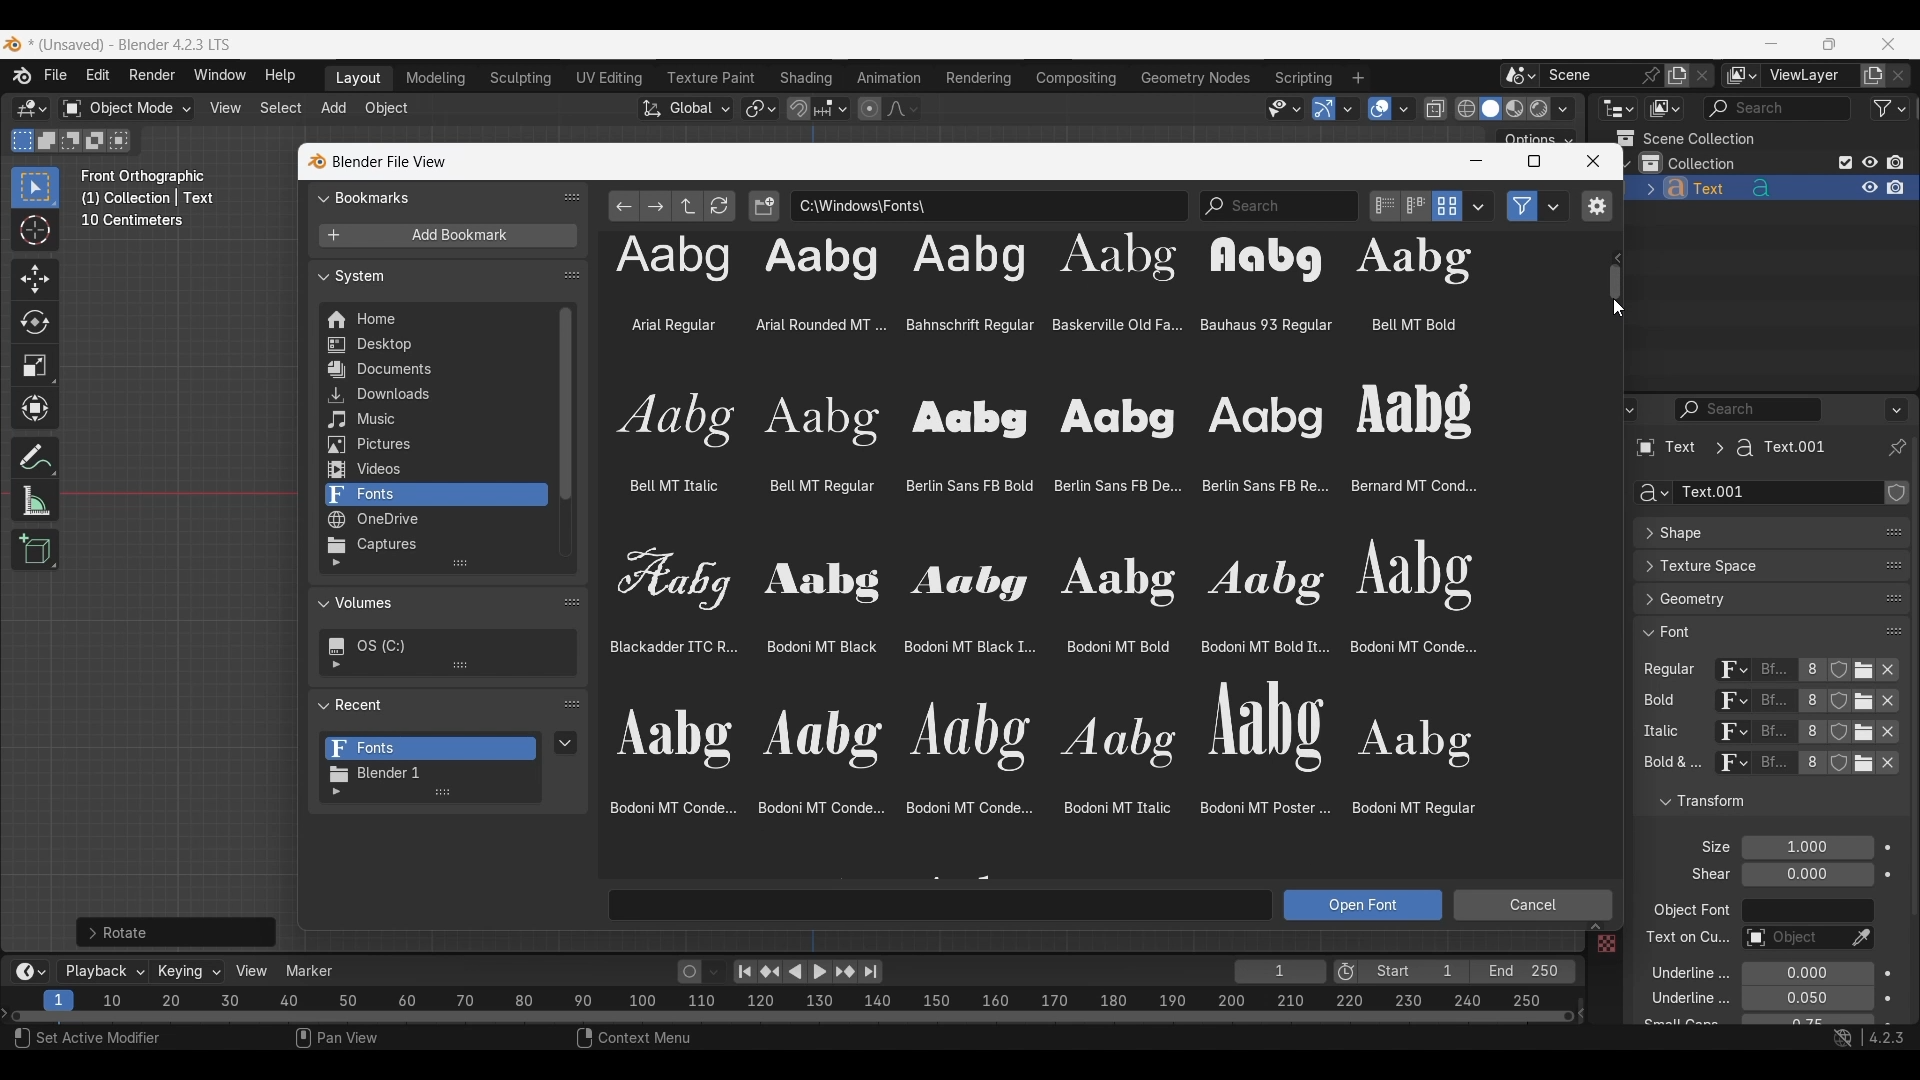  Describe the element at coordinates (1618, 283) in the screenshot. I see `Cursor selecting vertical slide bar` at that location.